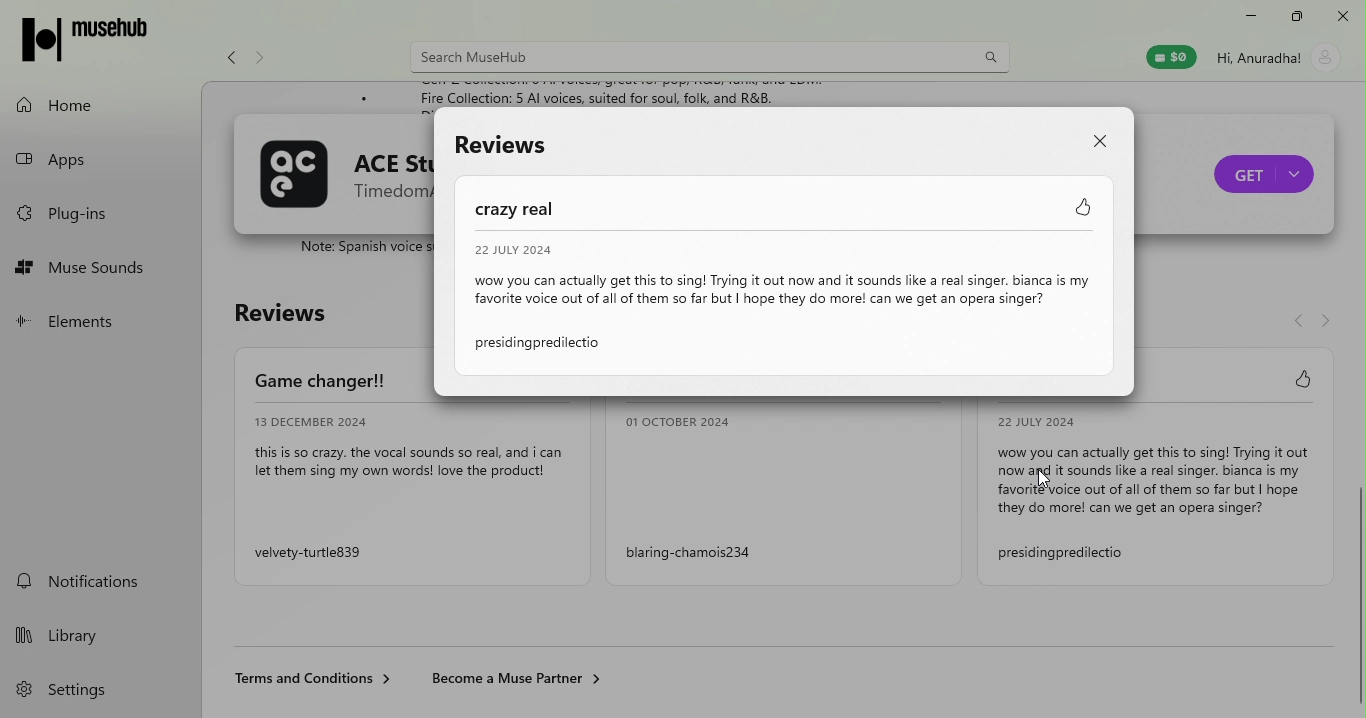 Image resolution: width=1366 pixels, height=718 pixels. Describe the element at coordinates (297, 174) in the screenshot. I see `ACE Studio logo` at that location.